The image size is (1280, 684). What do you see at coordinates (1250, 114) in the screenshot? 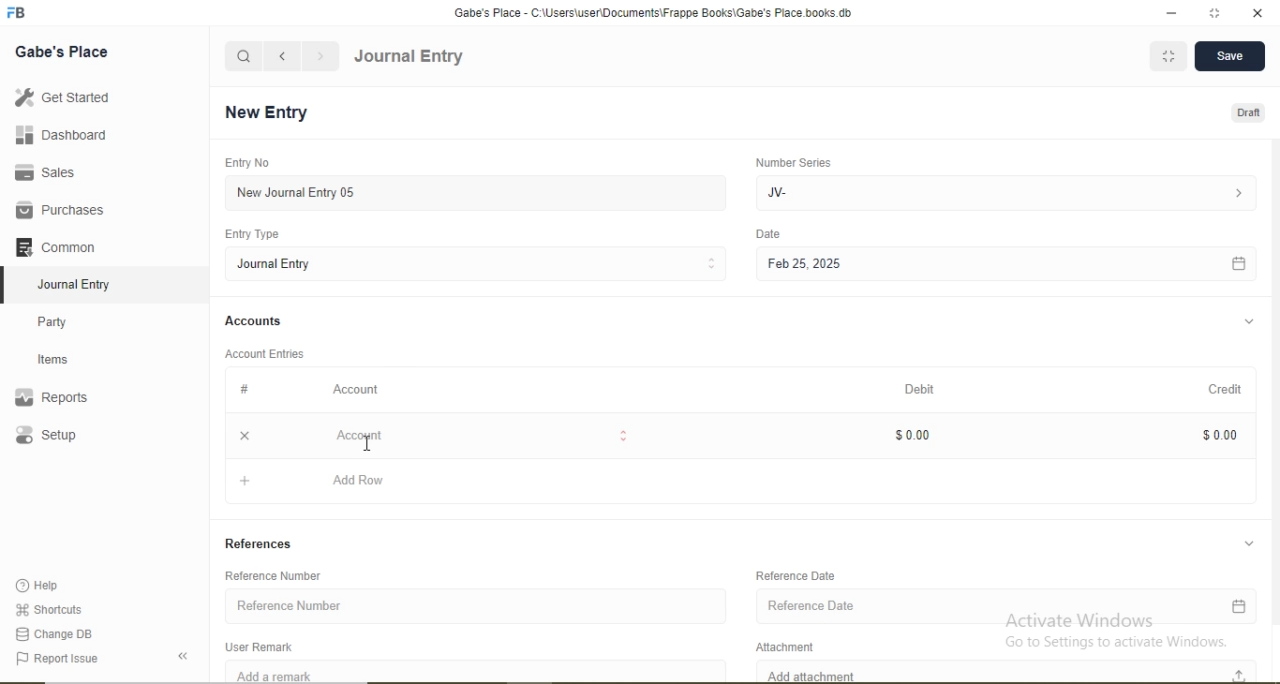
I see `Draft` at bounding box center [1250, 114].